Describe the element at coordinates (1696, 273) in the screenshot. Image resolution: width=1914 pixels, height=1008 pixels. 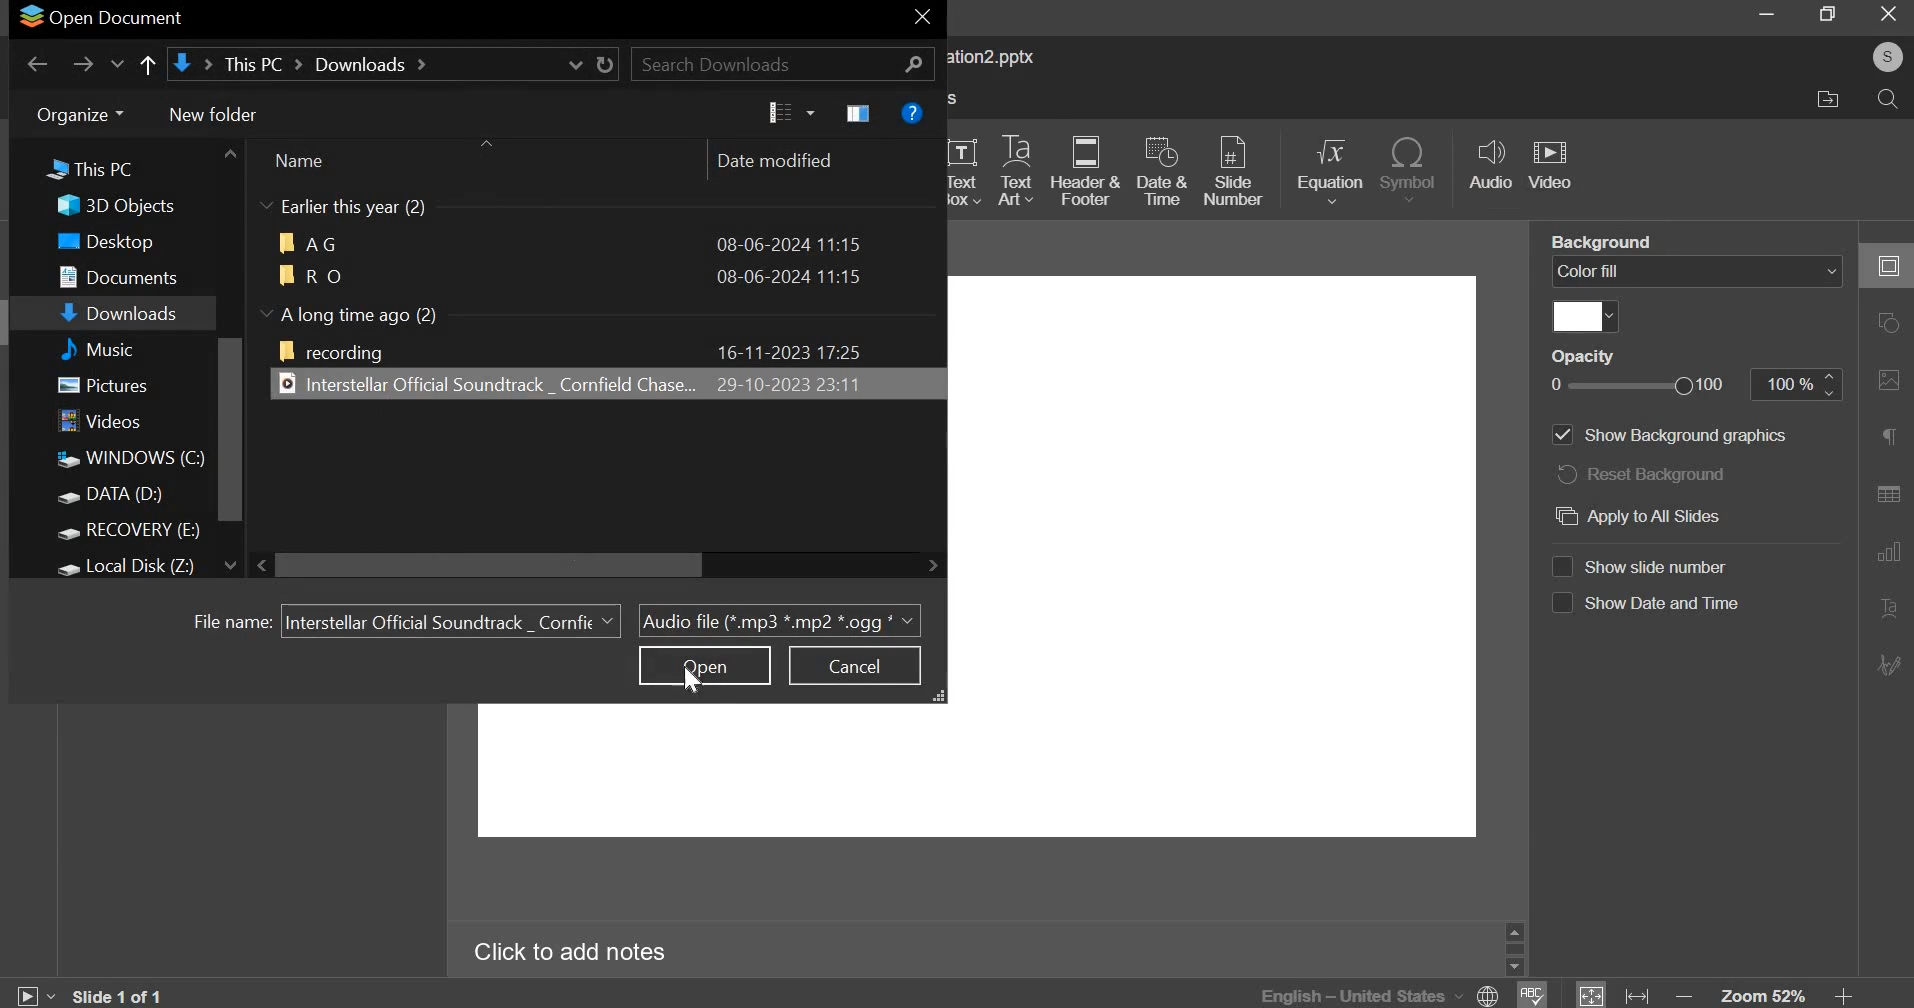
I see `background fill` at that location.